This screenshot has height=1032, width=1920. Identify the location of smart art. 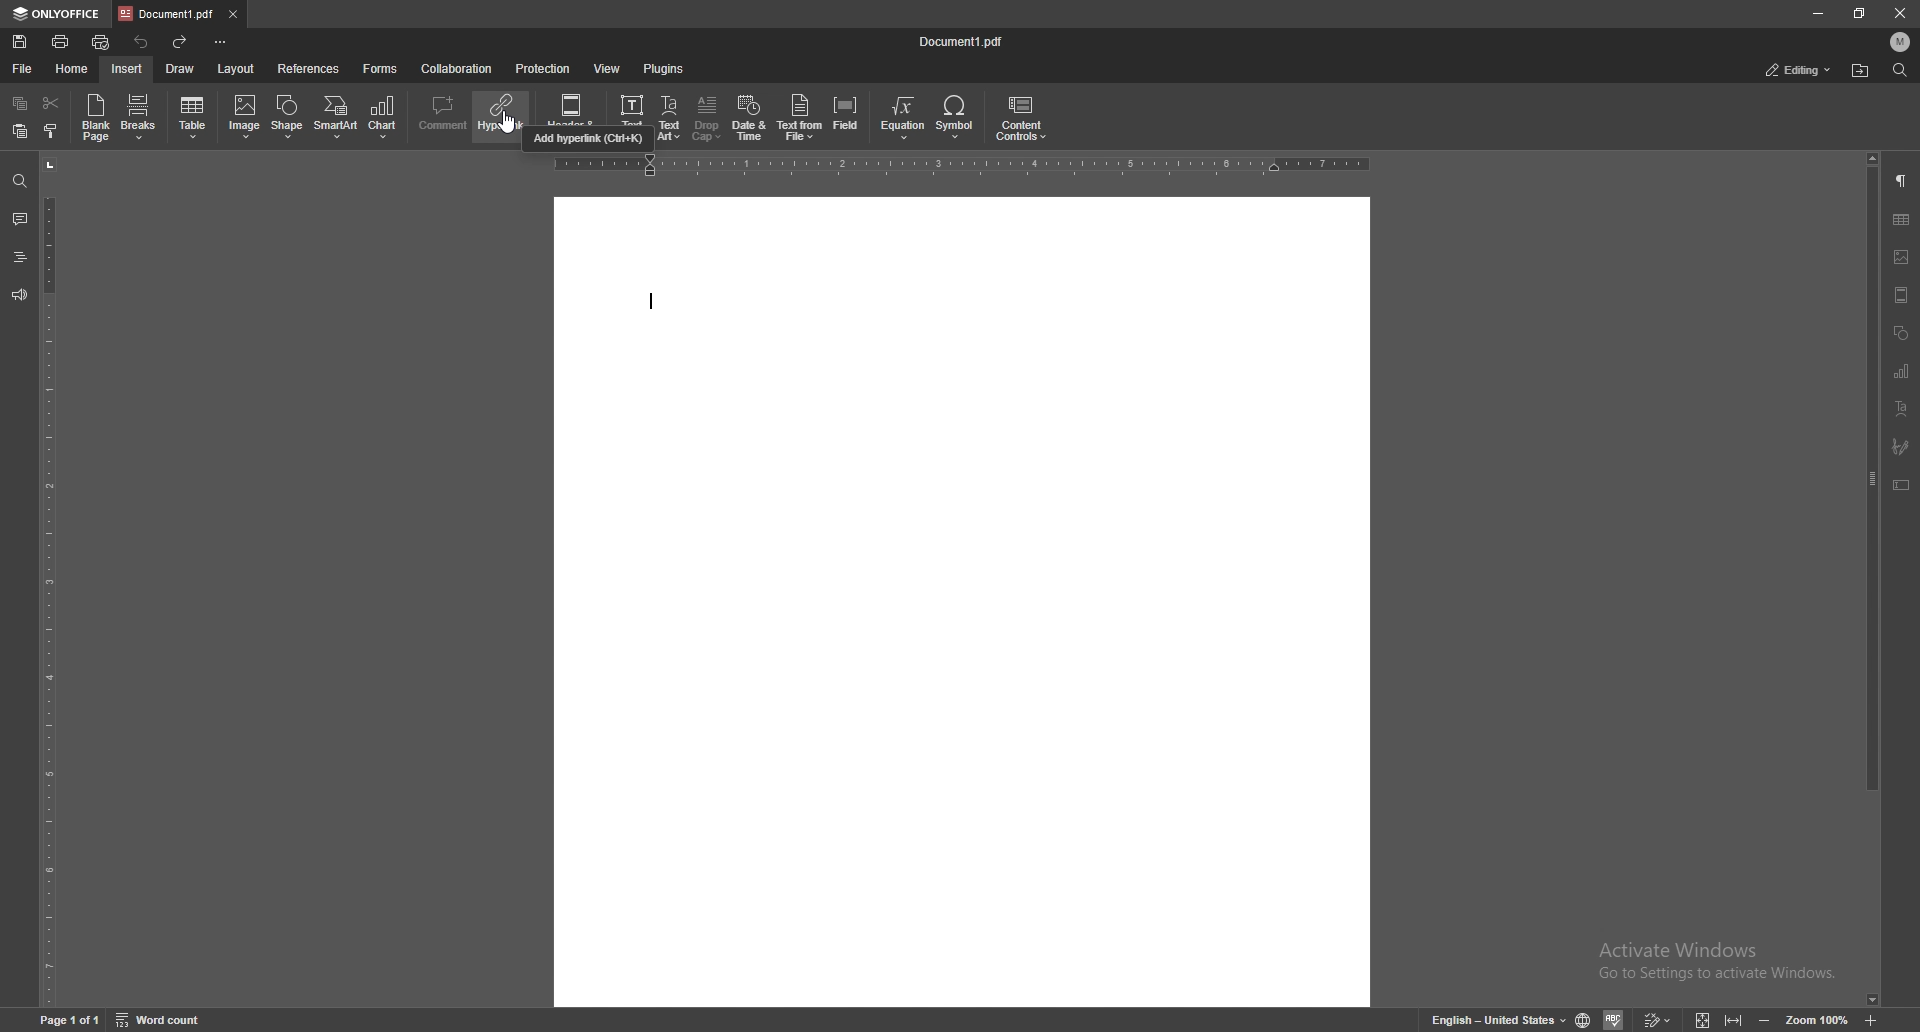
(337, 117).